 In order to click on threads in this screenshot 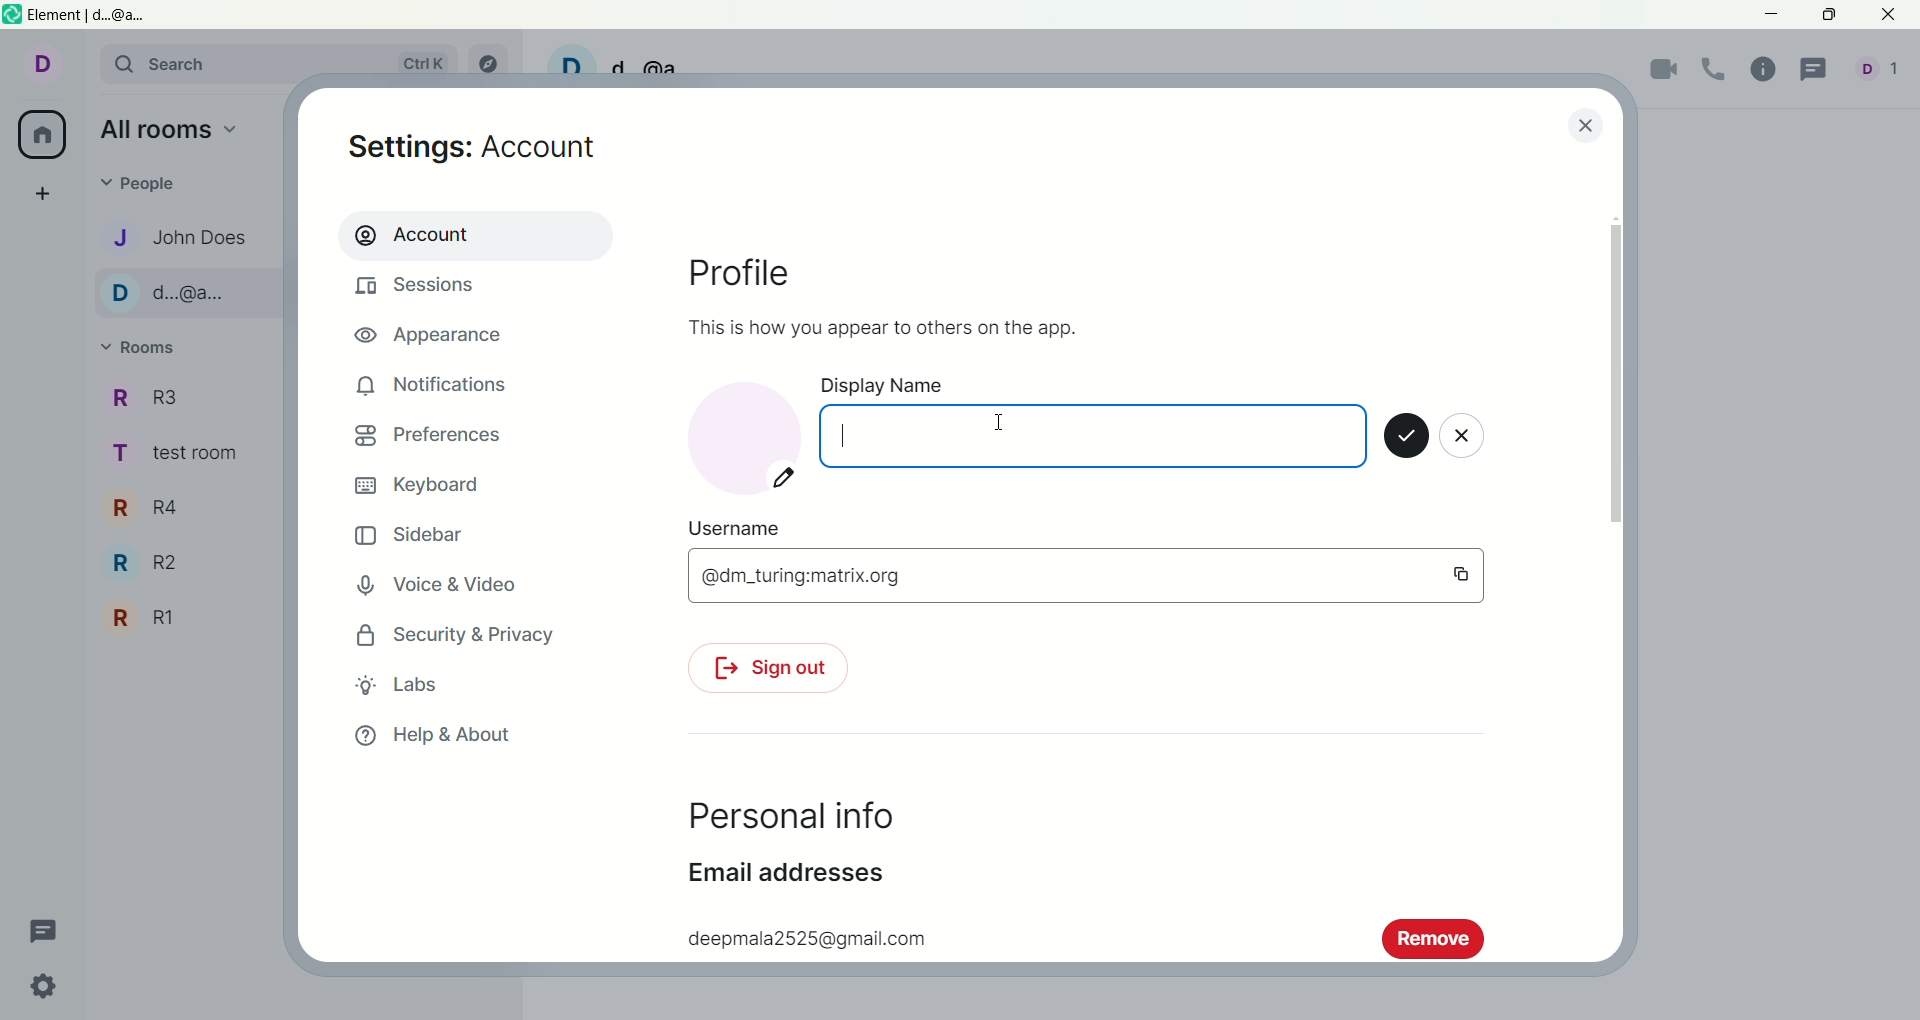, I will do `click(1817, 70)`.